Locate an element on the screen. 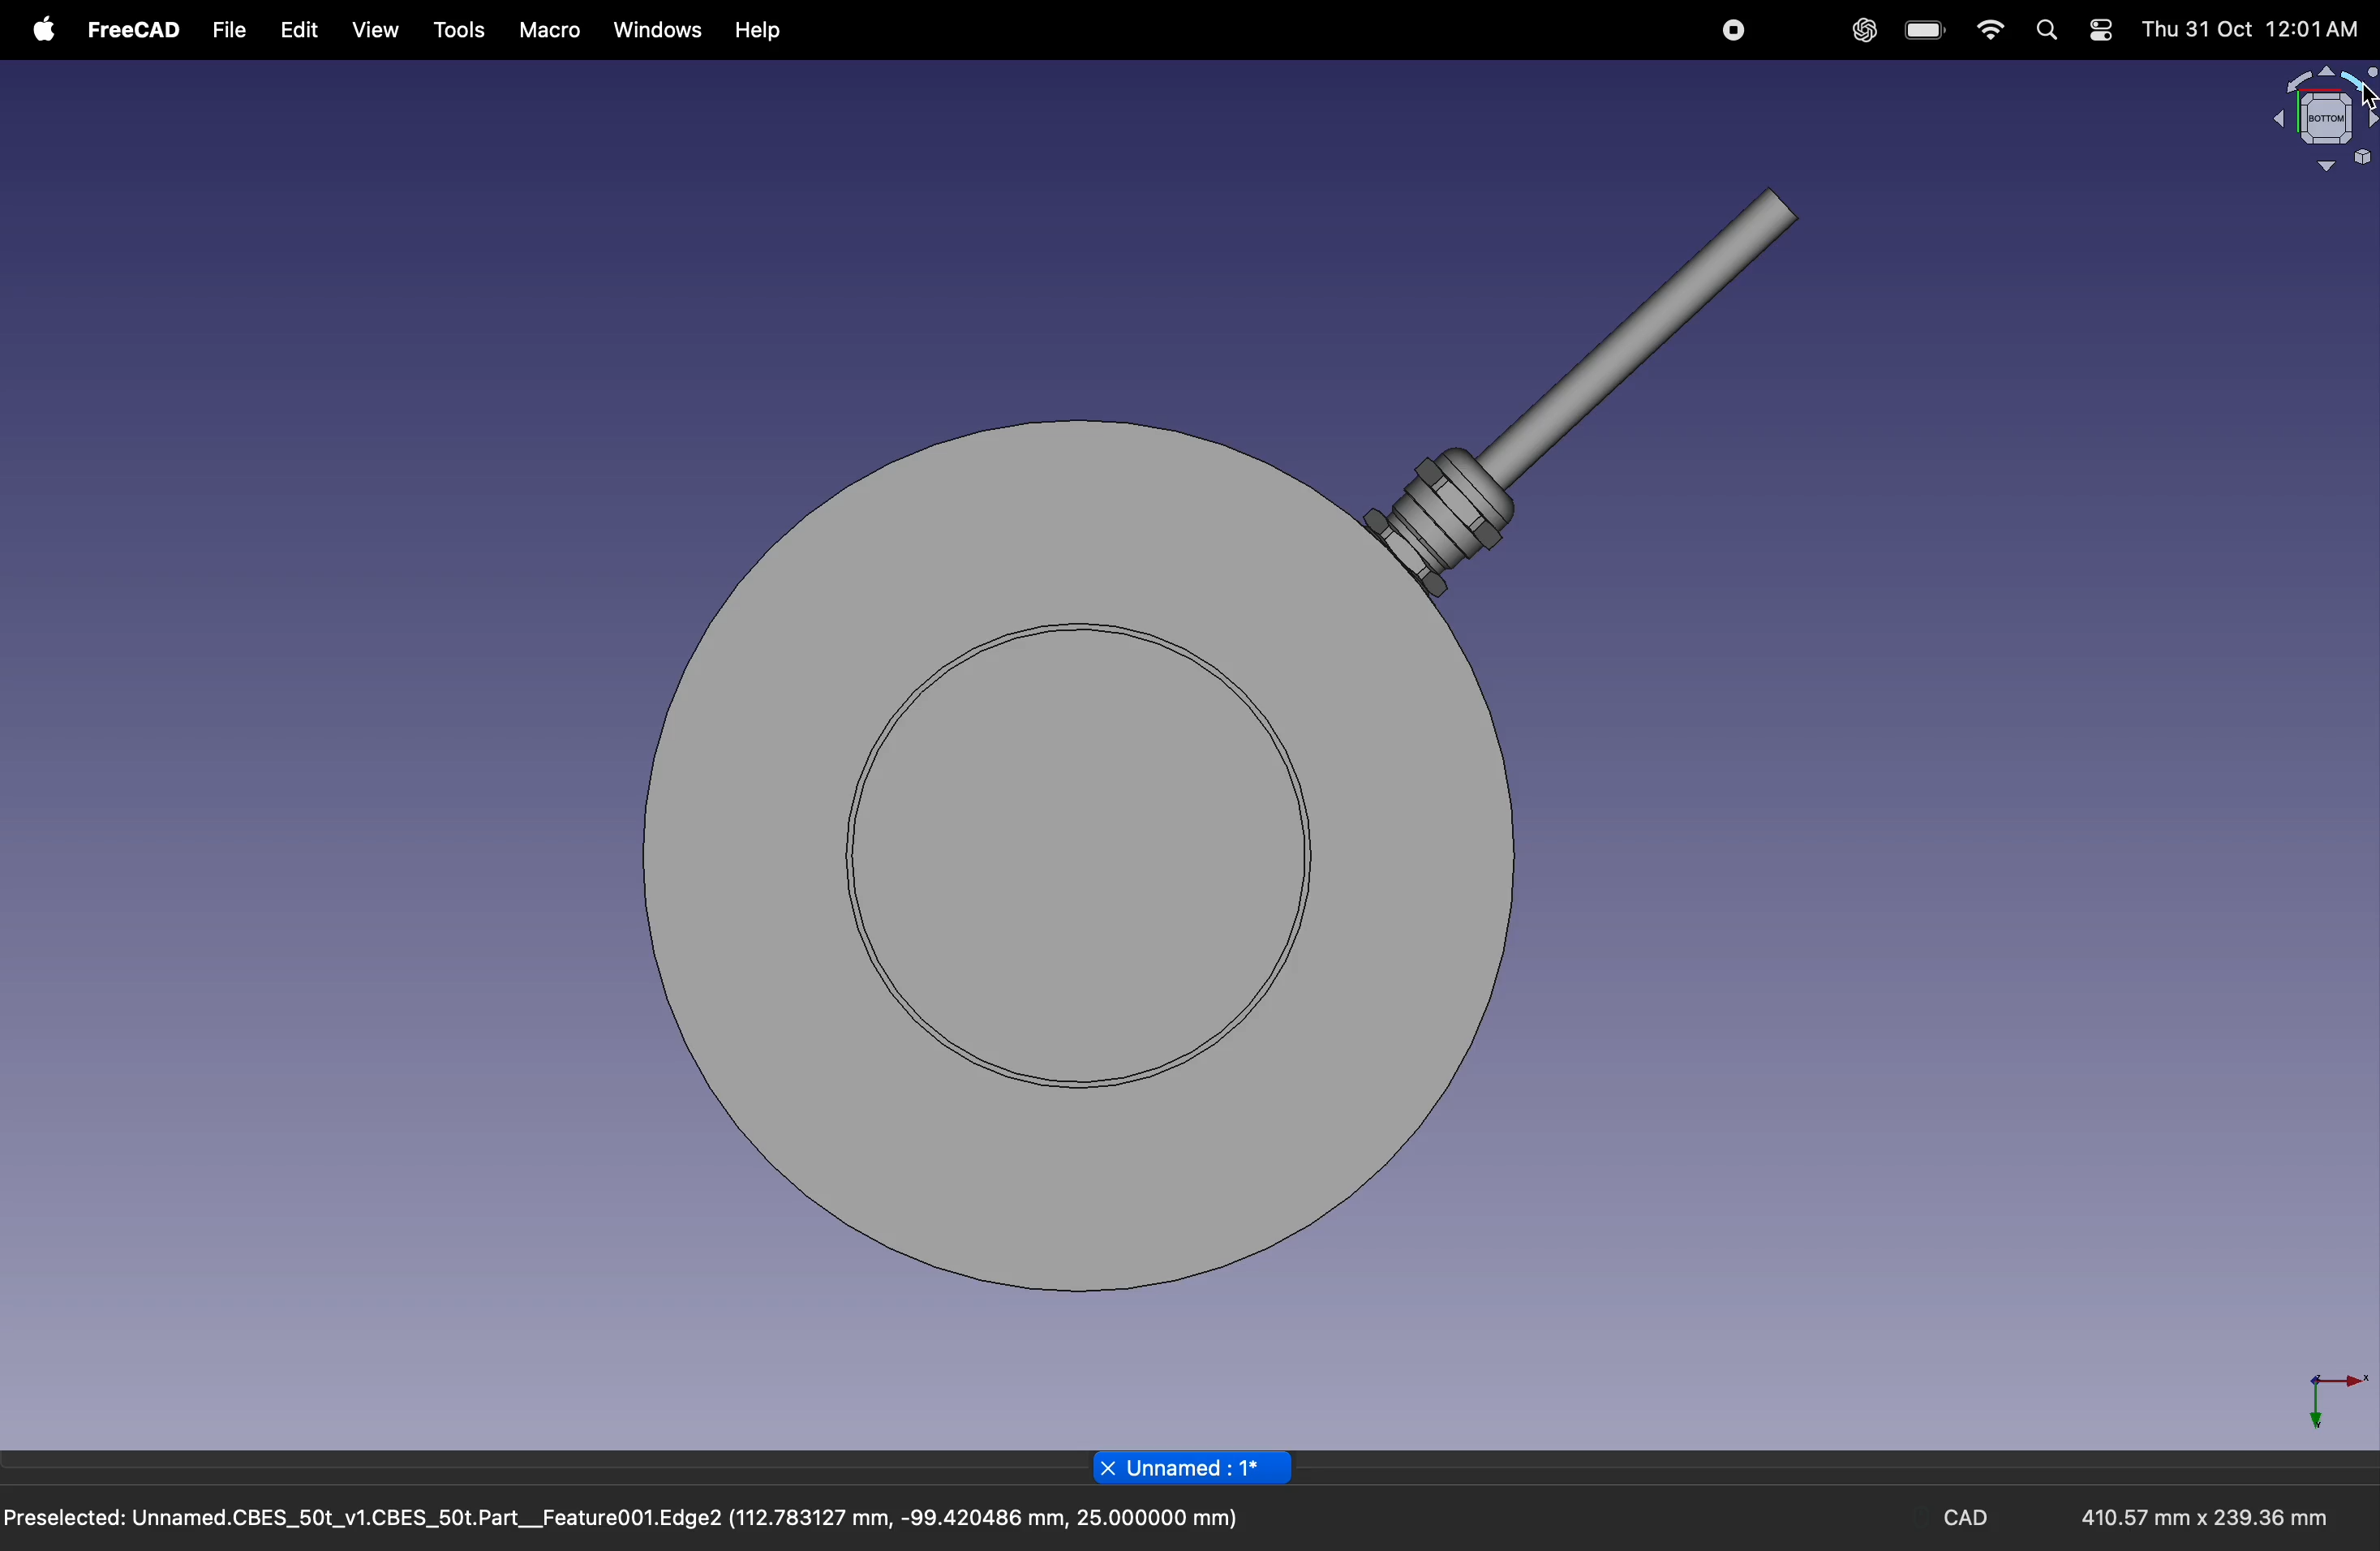 This screenshot has width=2380, height=1551. Unnamed is located at coordinates (1189, 1467).